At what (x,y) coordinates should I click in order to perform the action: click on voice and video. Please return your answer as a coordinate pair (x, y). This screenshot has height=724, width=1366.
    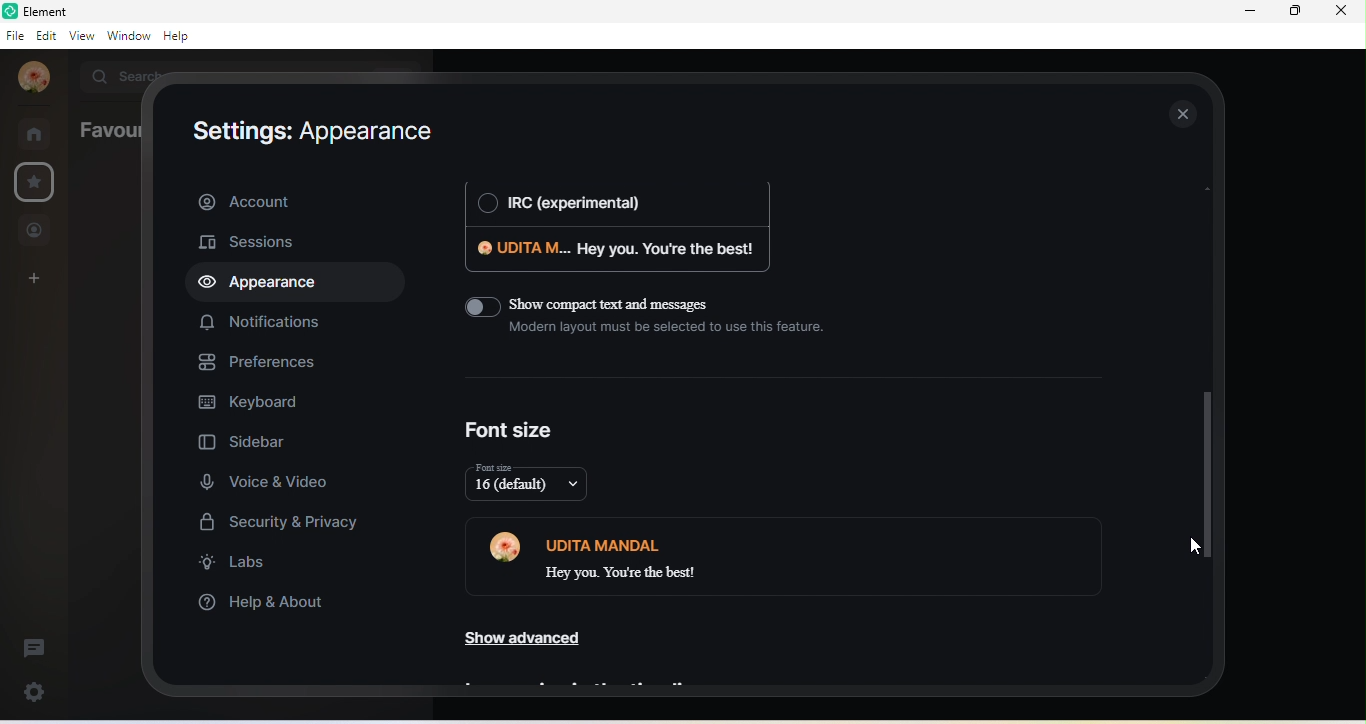
    Looking at the image, I should click on (270, 479).